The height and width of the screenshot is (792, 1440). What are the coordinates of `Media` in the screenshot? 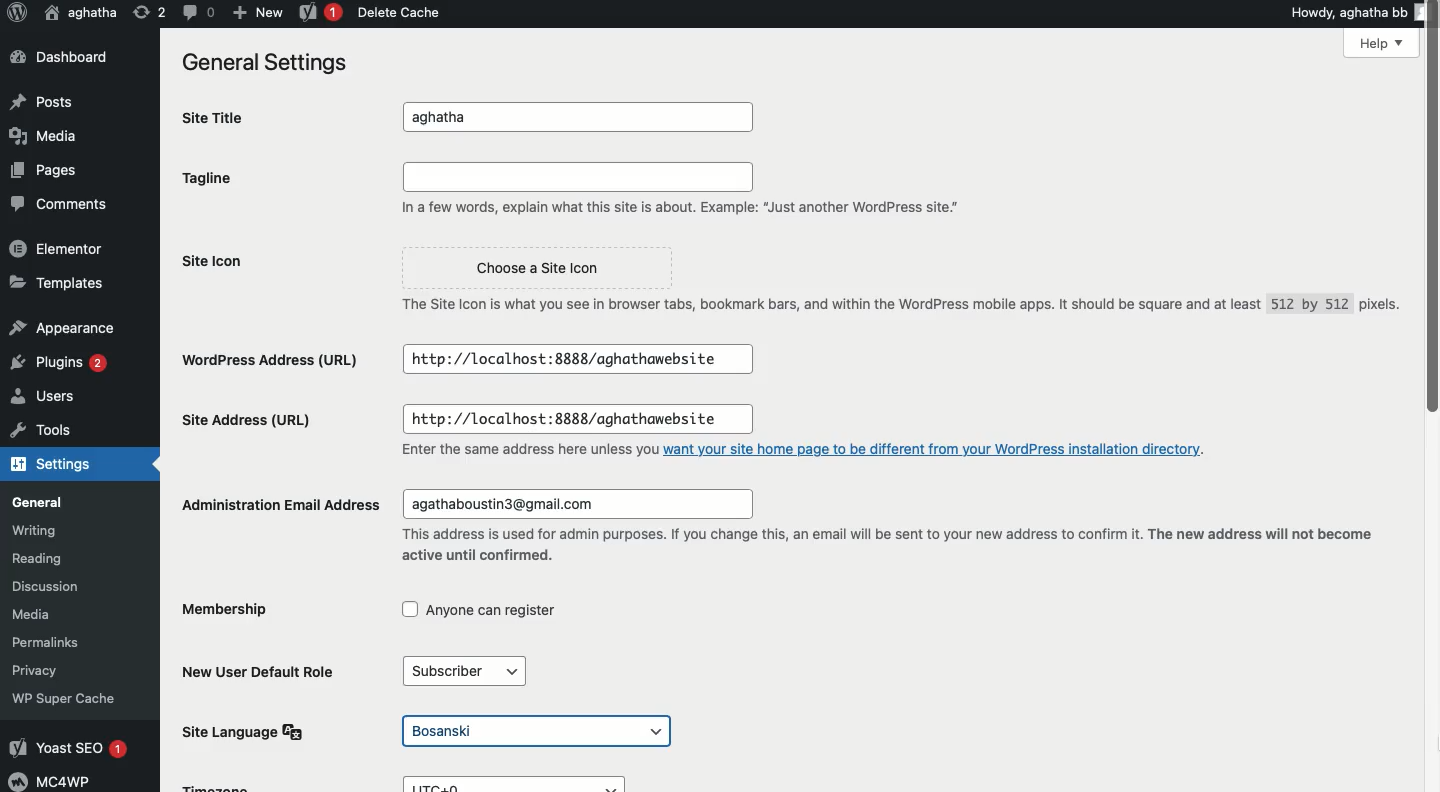 It's located at (49, 614).